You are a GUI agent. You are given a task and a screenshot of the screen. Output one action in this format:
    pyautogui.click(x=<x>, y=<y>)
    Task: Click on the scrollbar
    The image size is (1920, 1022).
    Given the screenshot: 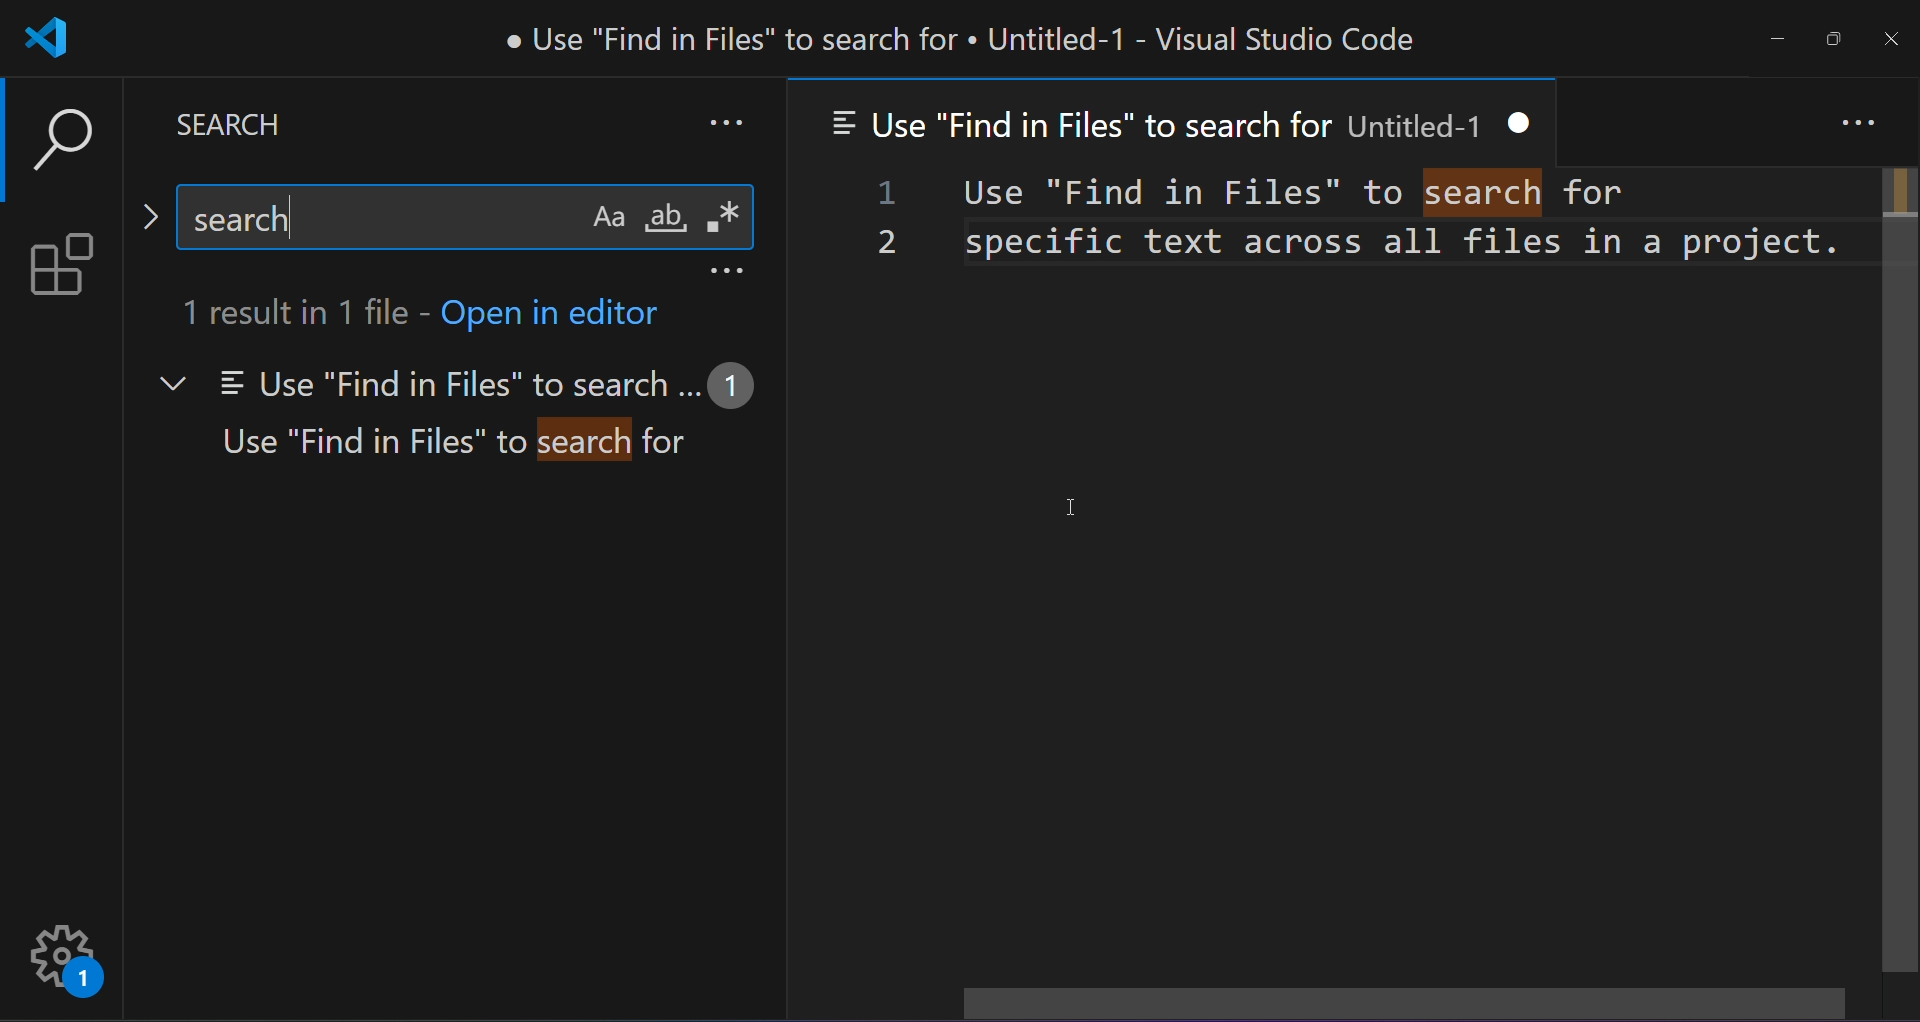 What is the action you would take?
    pyautogui.click(x=1895, y=573)
    